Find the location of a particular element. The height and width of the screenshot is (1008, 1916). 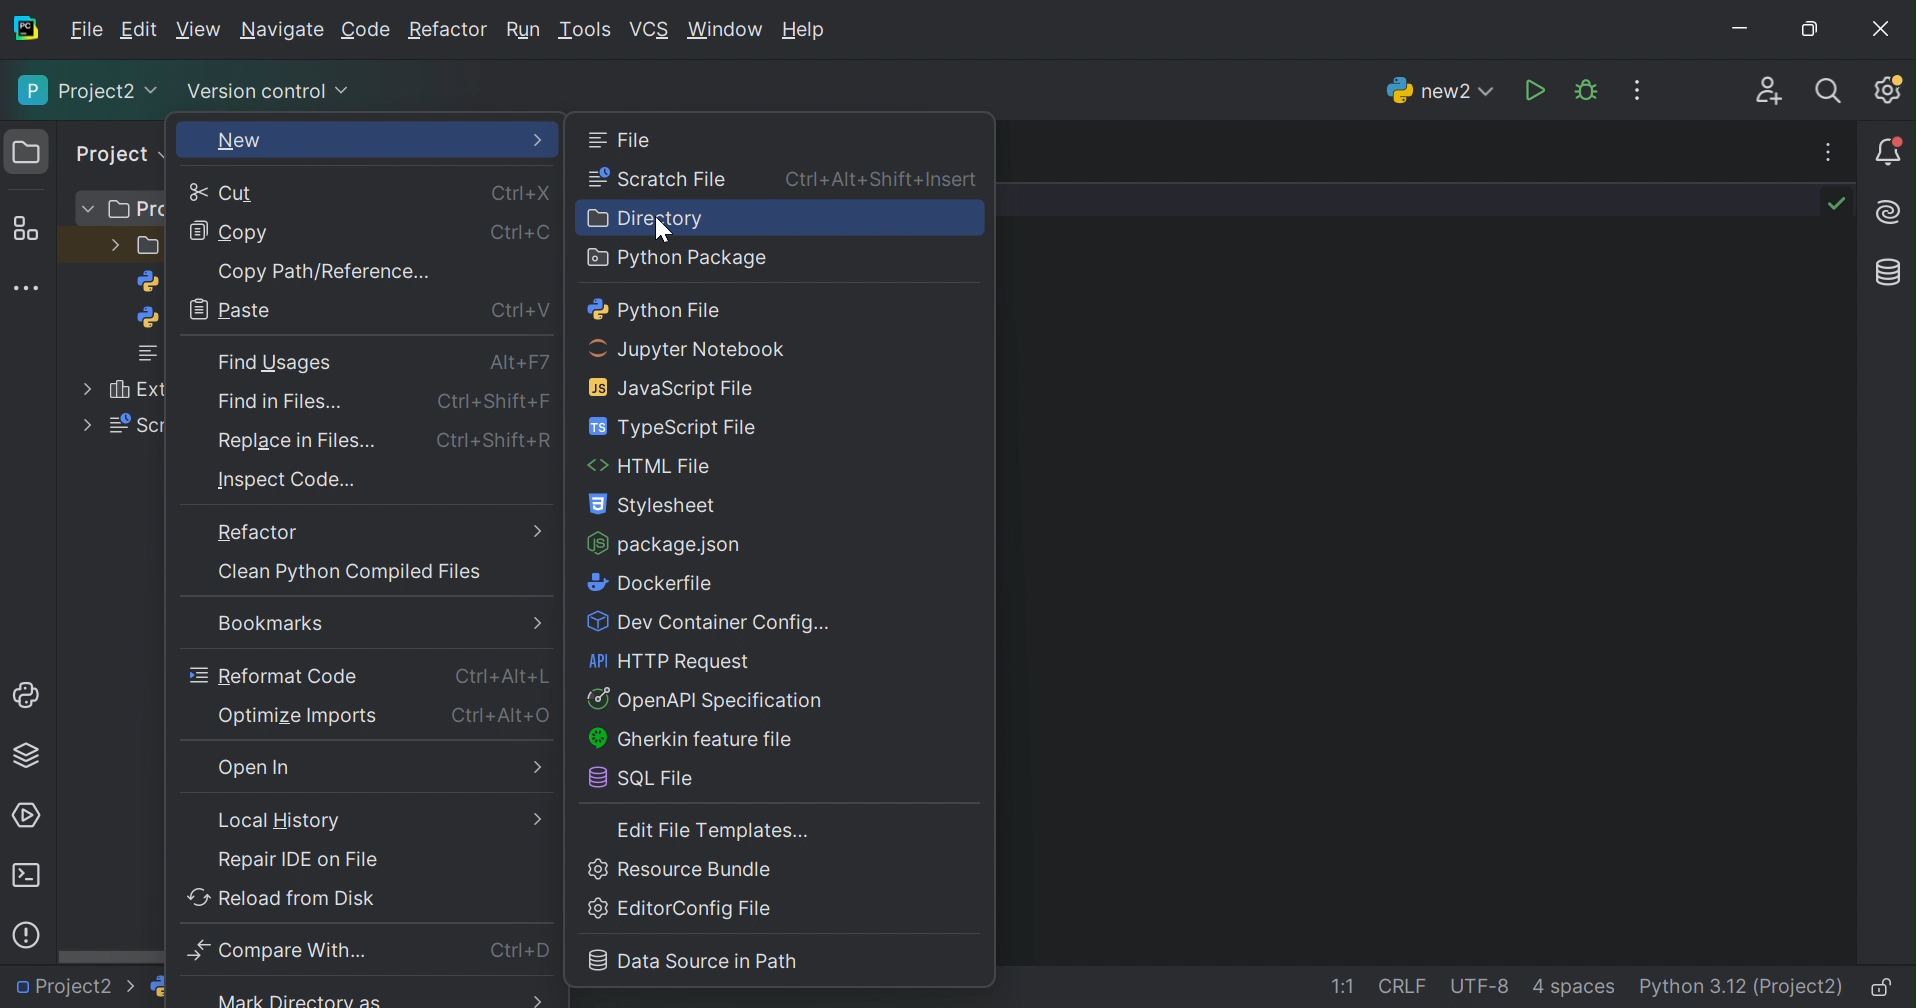

notes is located at coordinates (154, 355).